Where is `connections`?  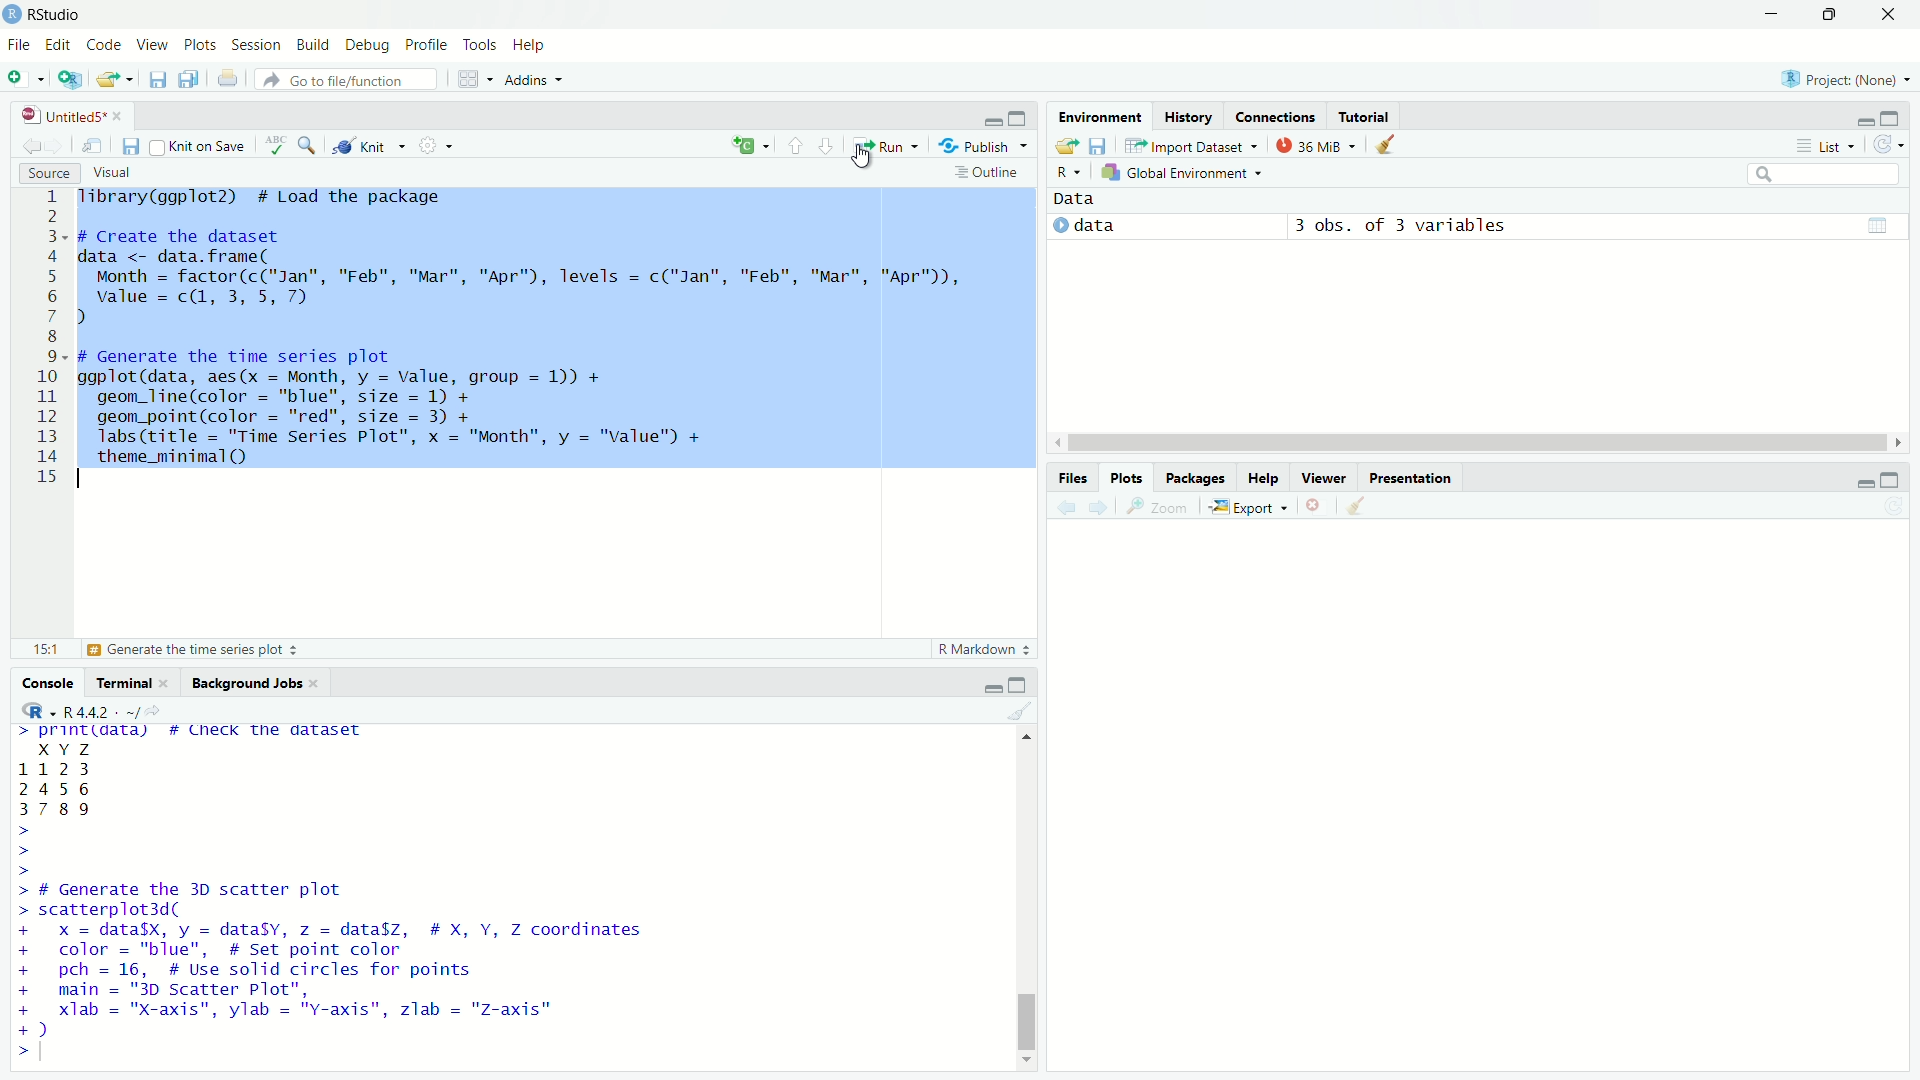
connections is located at coordinates (1276, 113).